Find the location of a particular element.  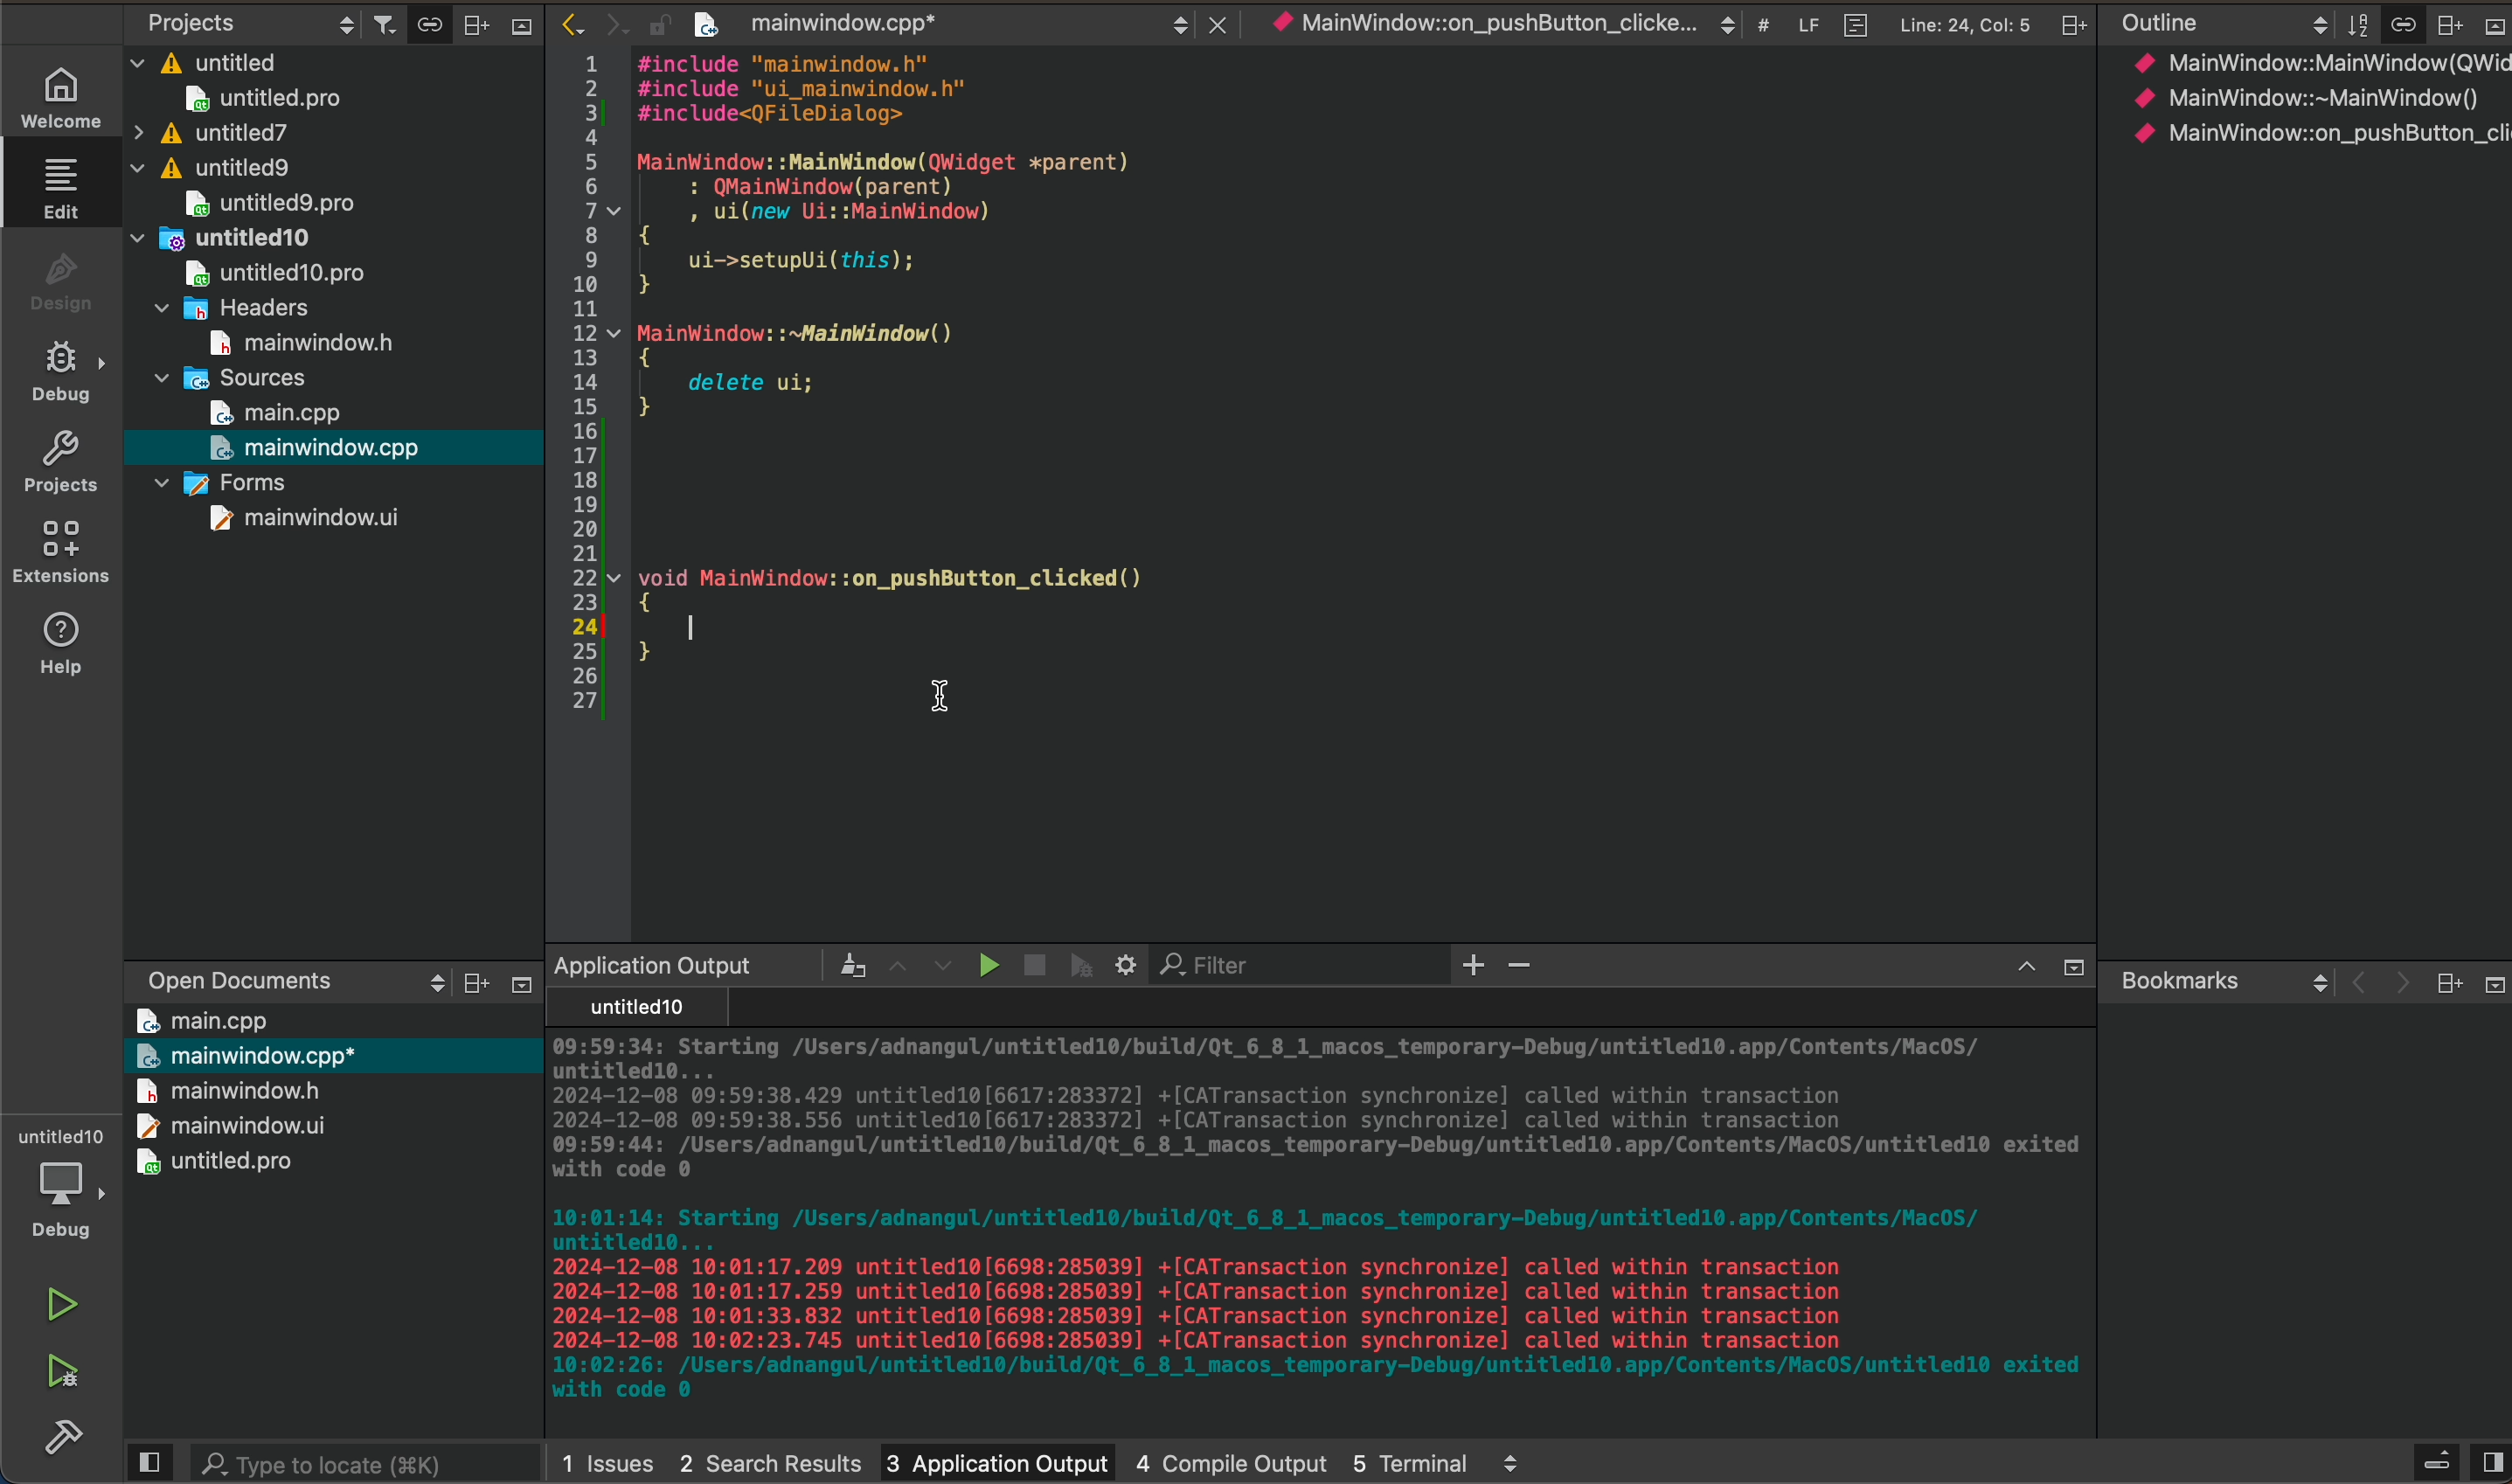

help is located at coordinates (59, 650).